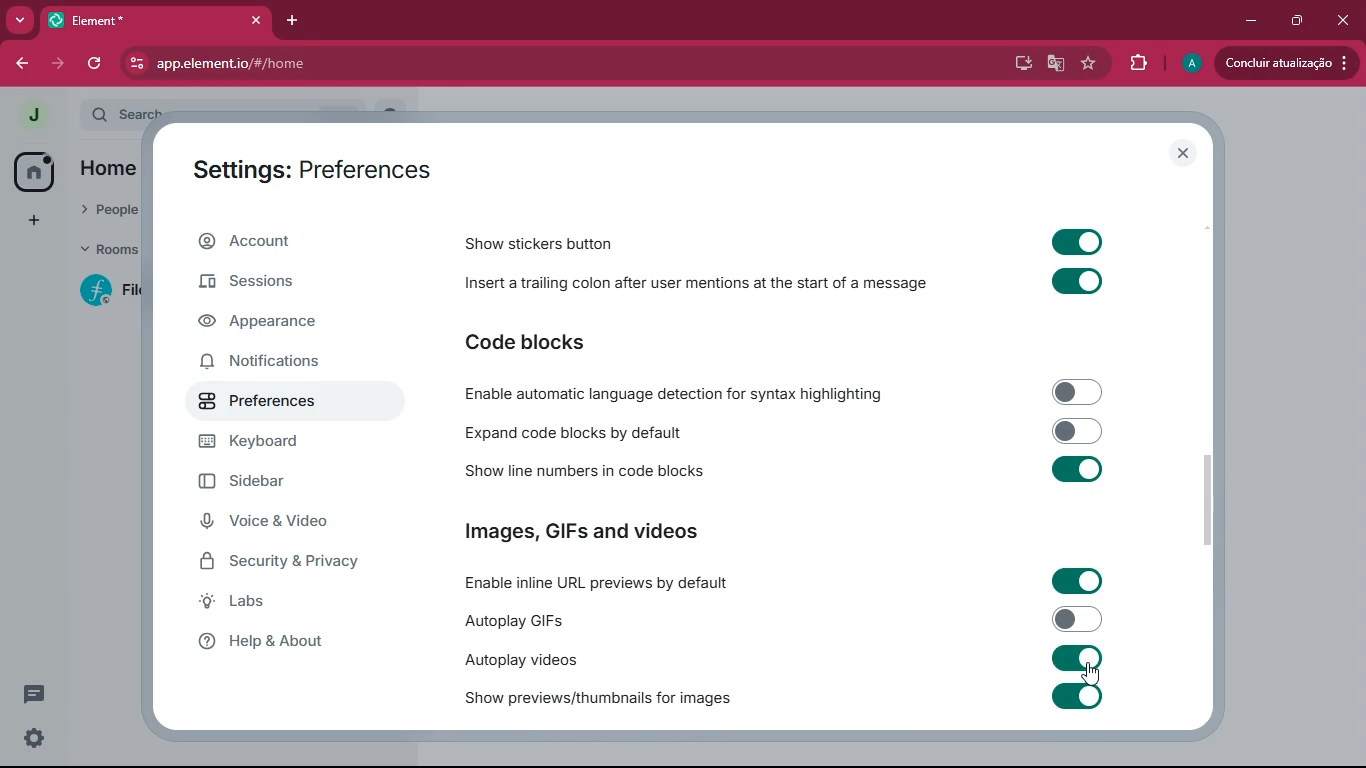  What do you see at coordinates (694, 287) in the screenshot?
I see `colon` at bounding box center [694, 287].